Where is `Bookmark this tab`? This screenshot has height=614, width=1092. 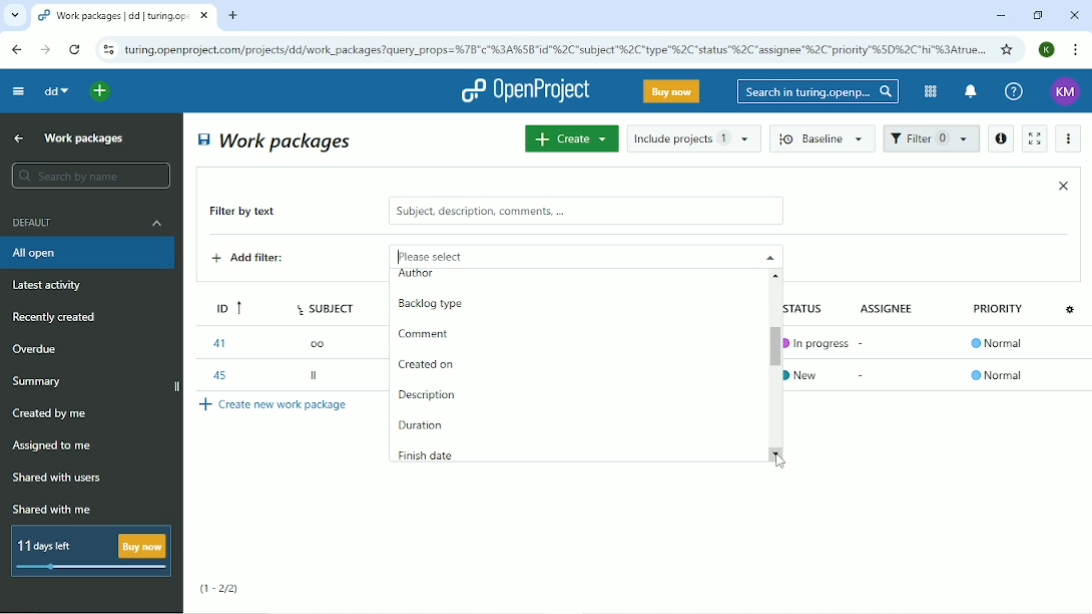 Bookmark this tab is located at coordinates (1007, 49).